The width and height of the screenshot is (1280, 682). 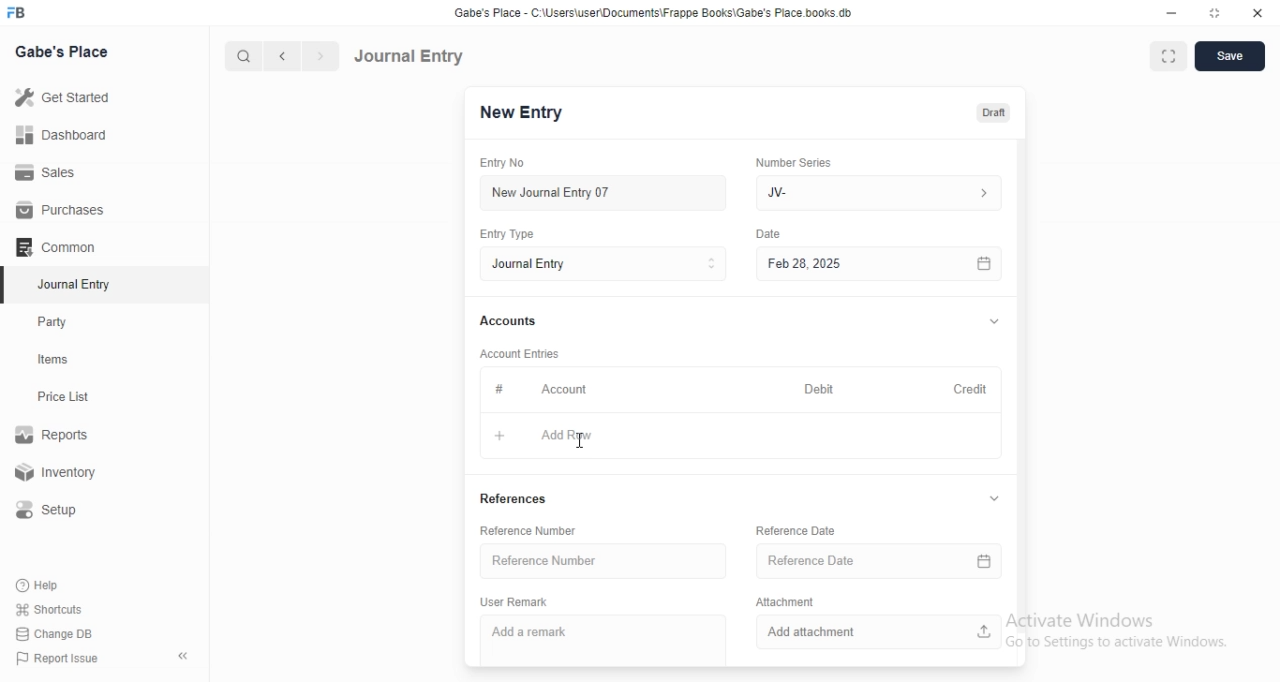 I want to click on Entry No, so click(x=506, y=163).